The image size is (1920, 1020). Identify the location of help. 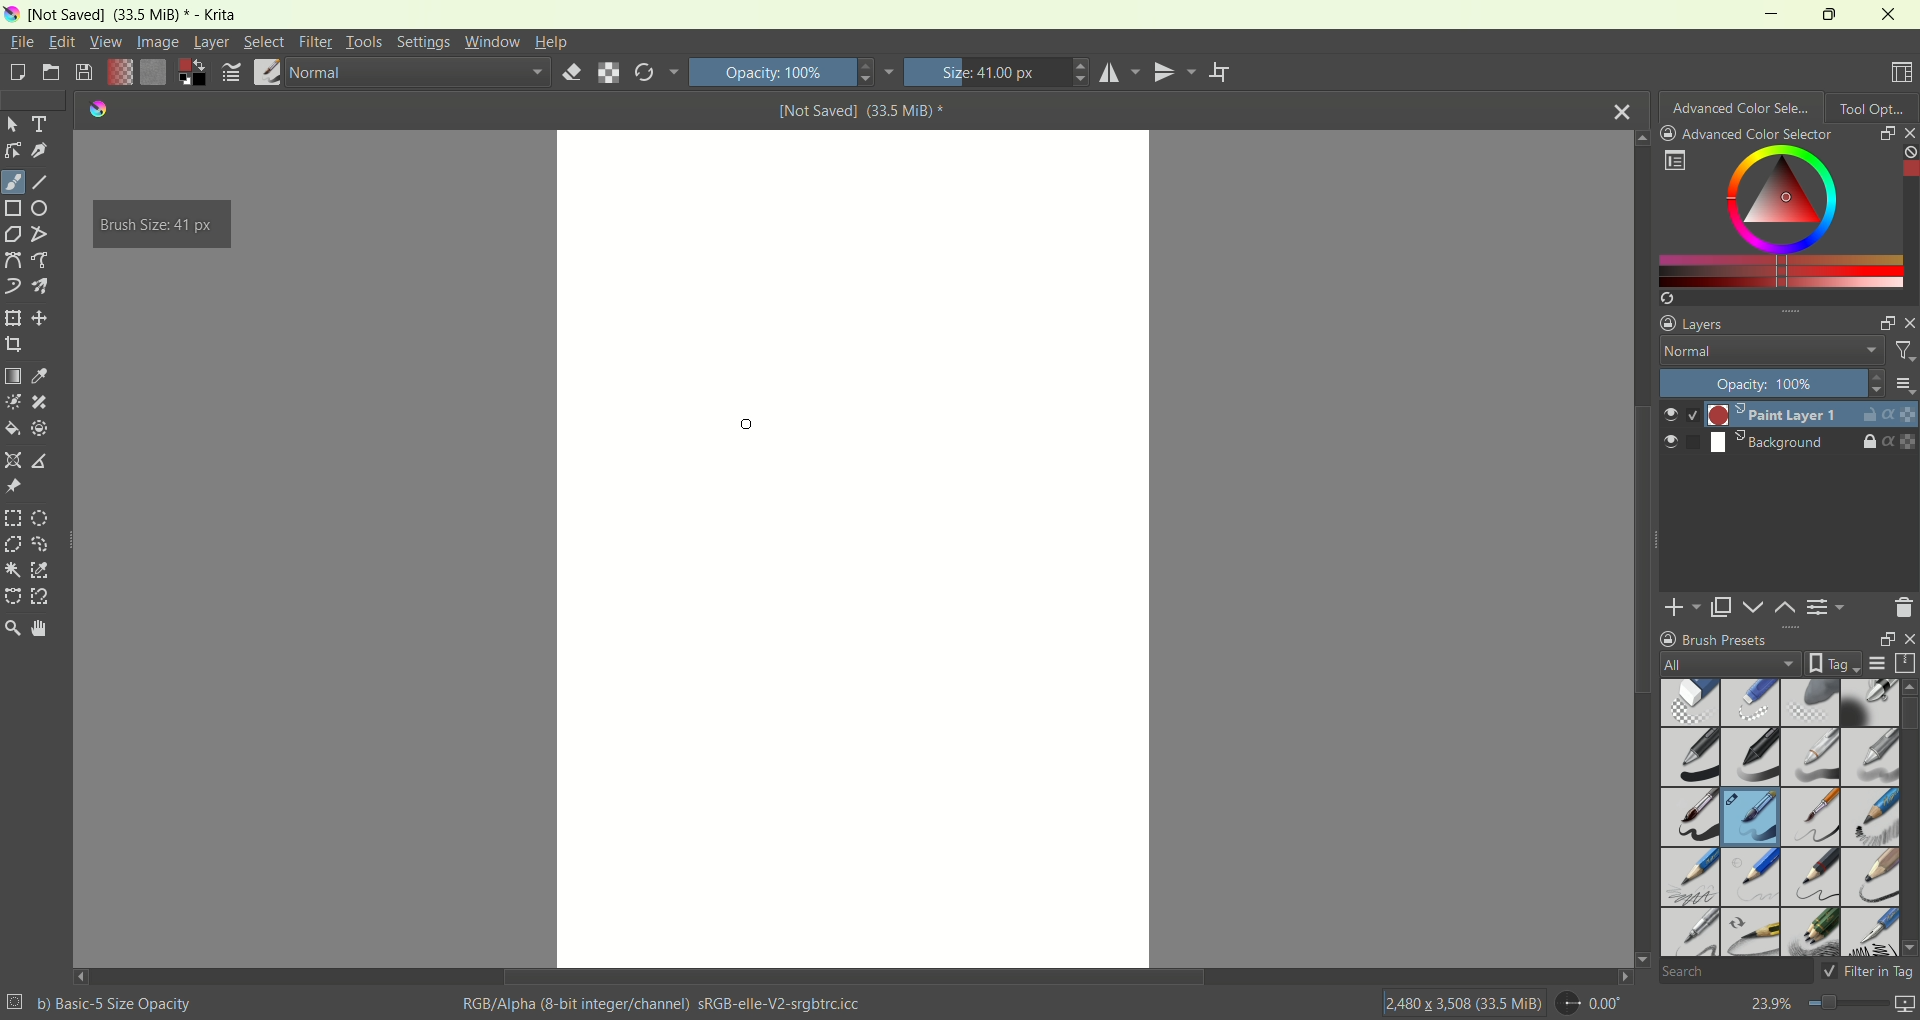
(552, 44).